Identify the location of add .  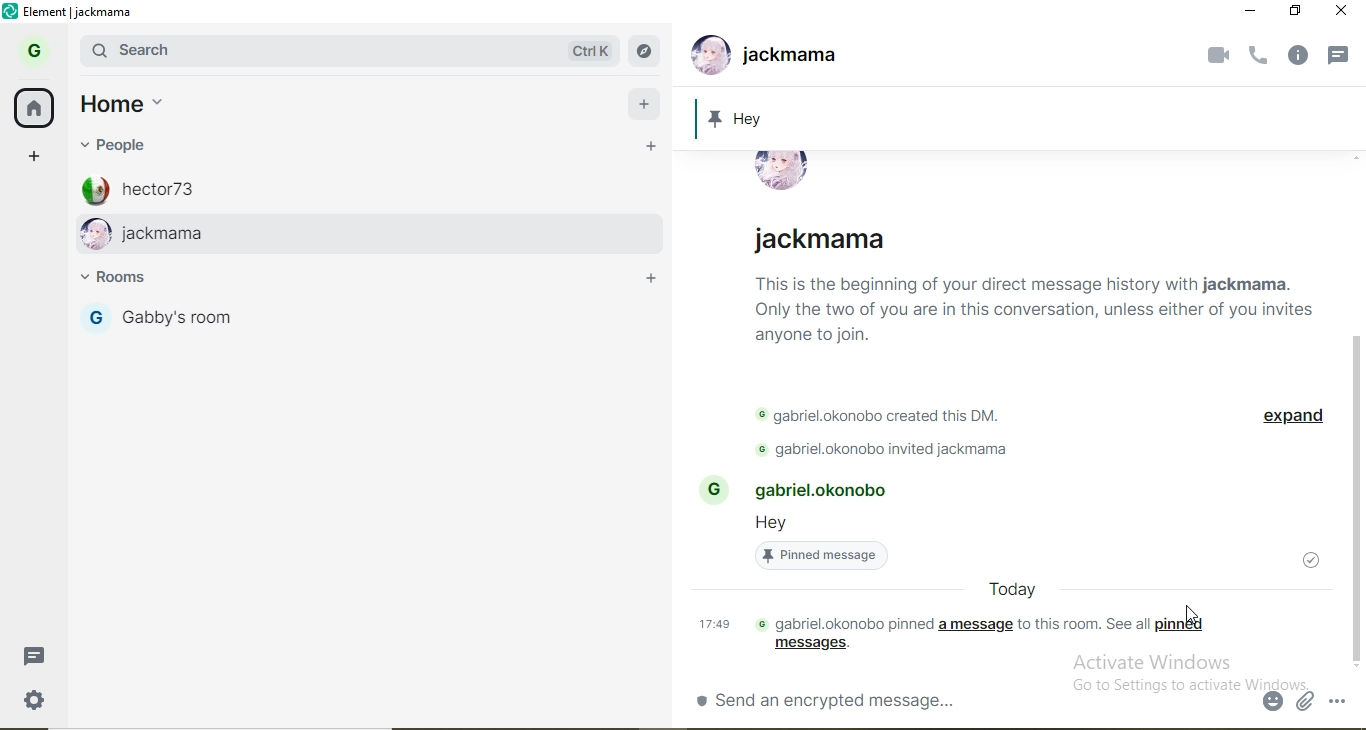
(644, 106).